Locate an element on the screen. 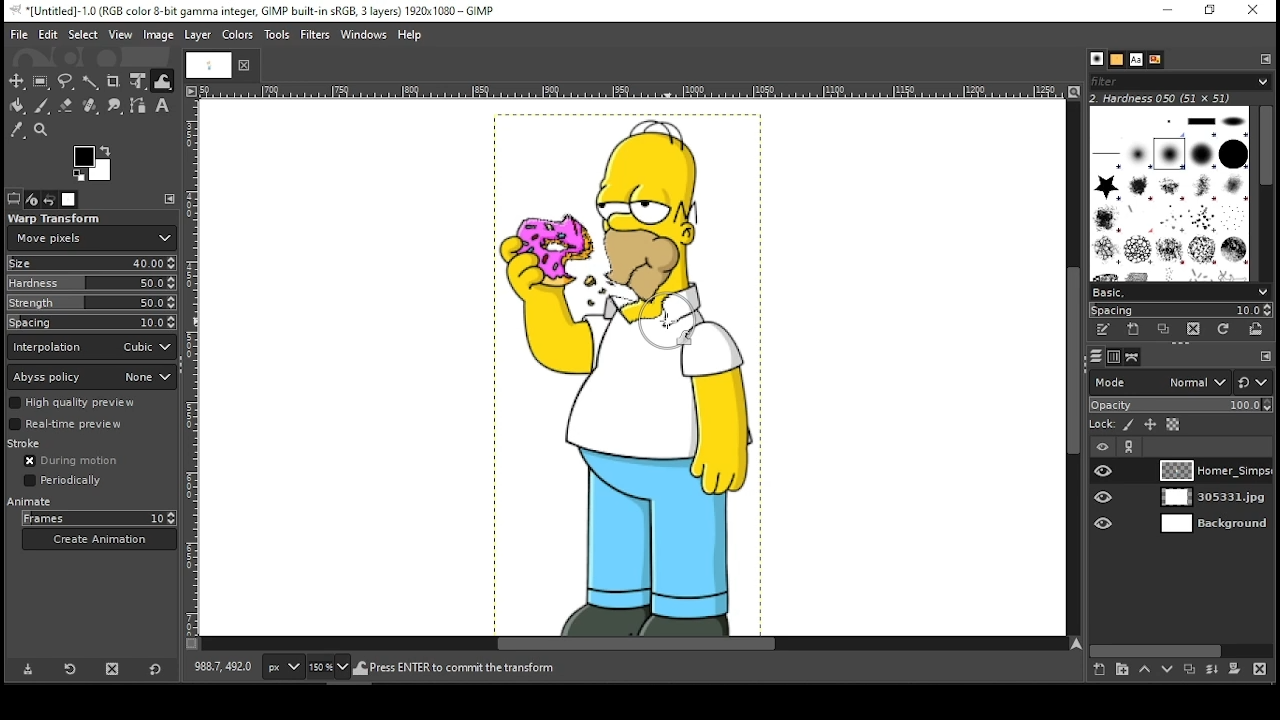 The height and width of the screenshot is (720, 1280). periodically is located at coordinates (64, 480).